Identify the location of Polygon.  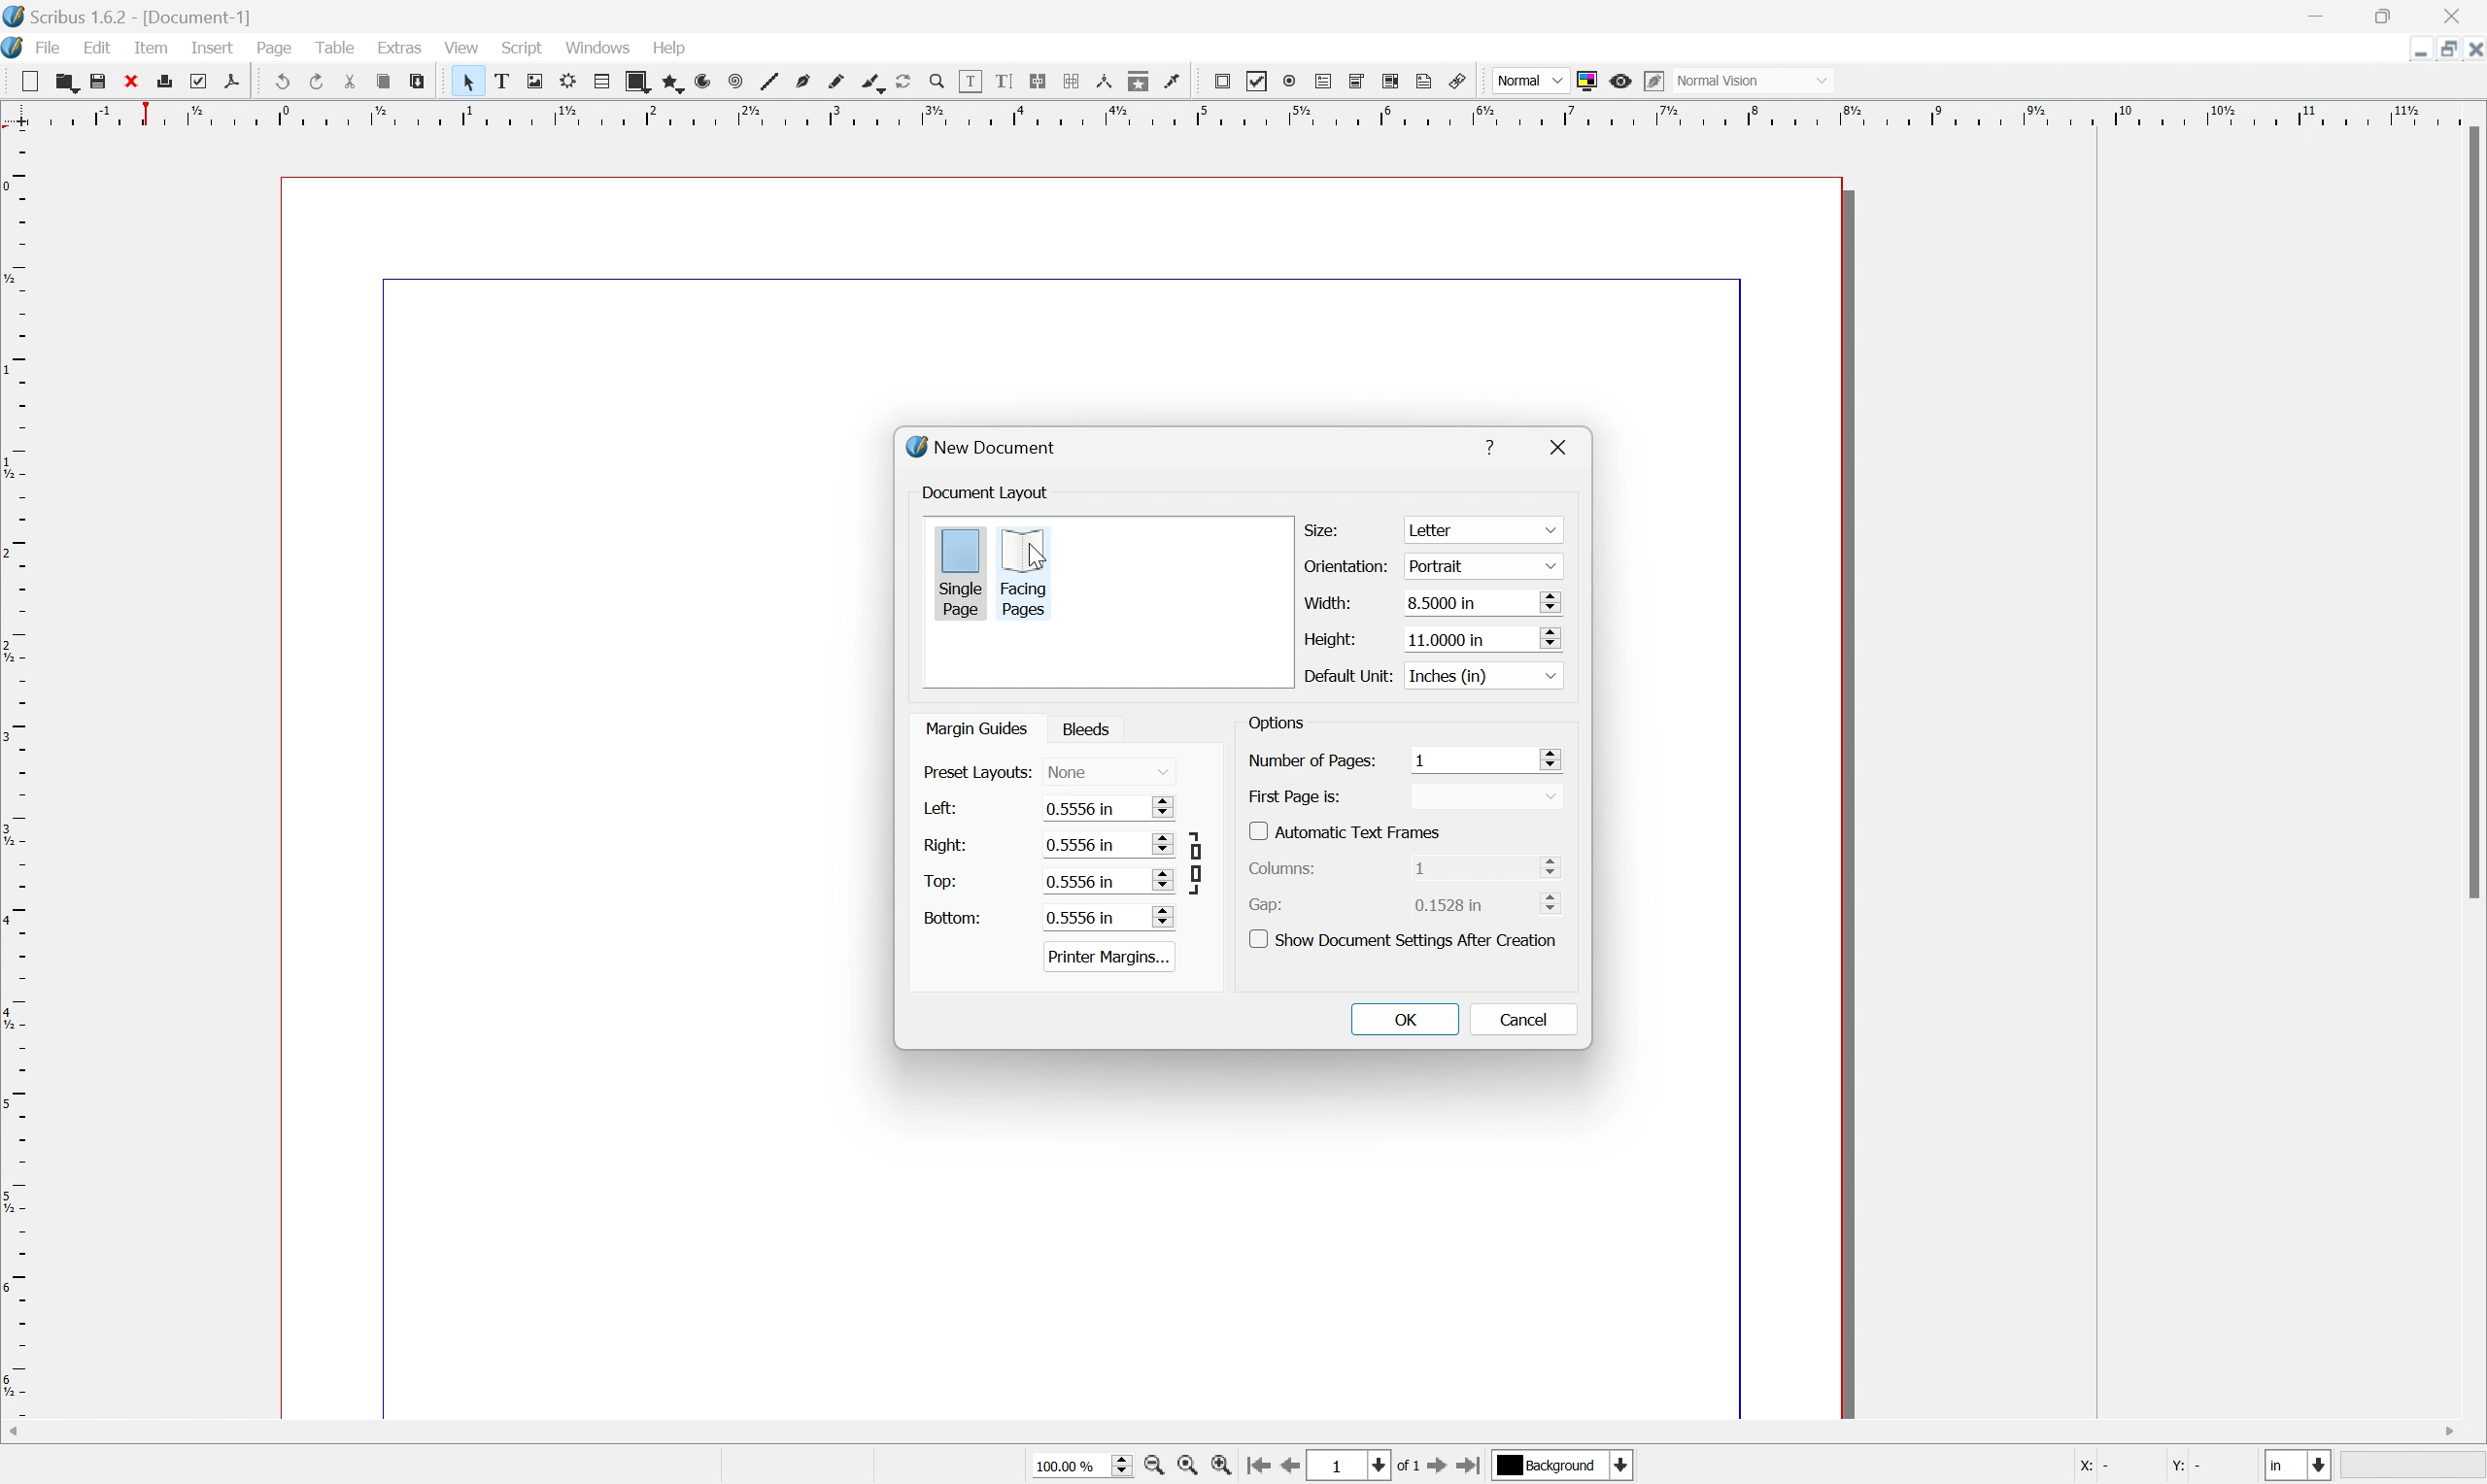
(667, 82).